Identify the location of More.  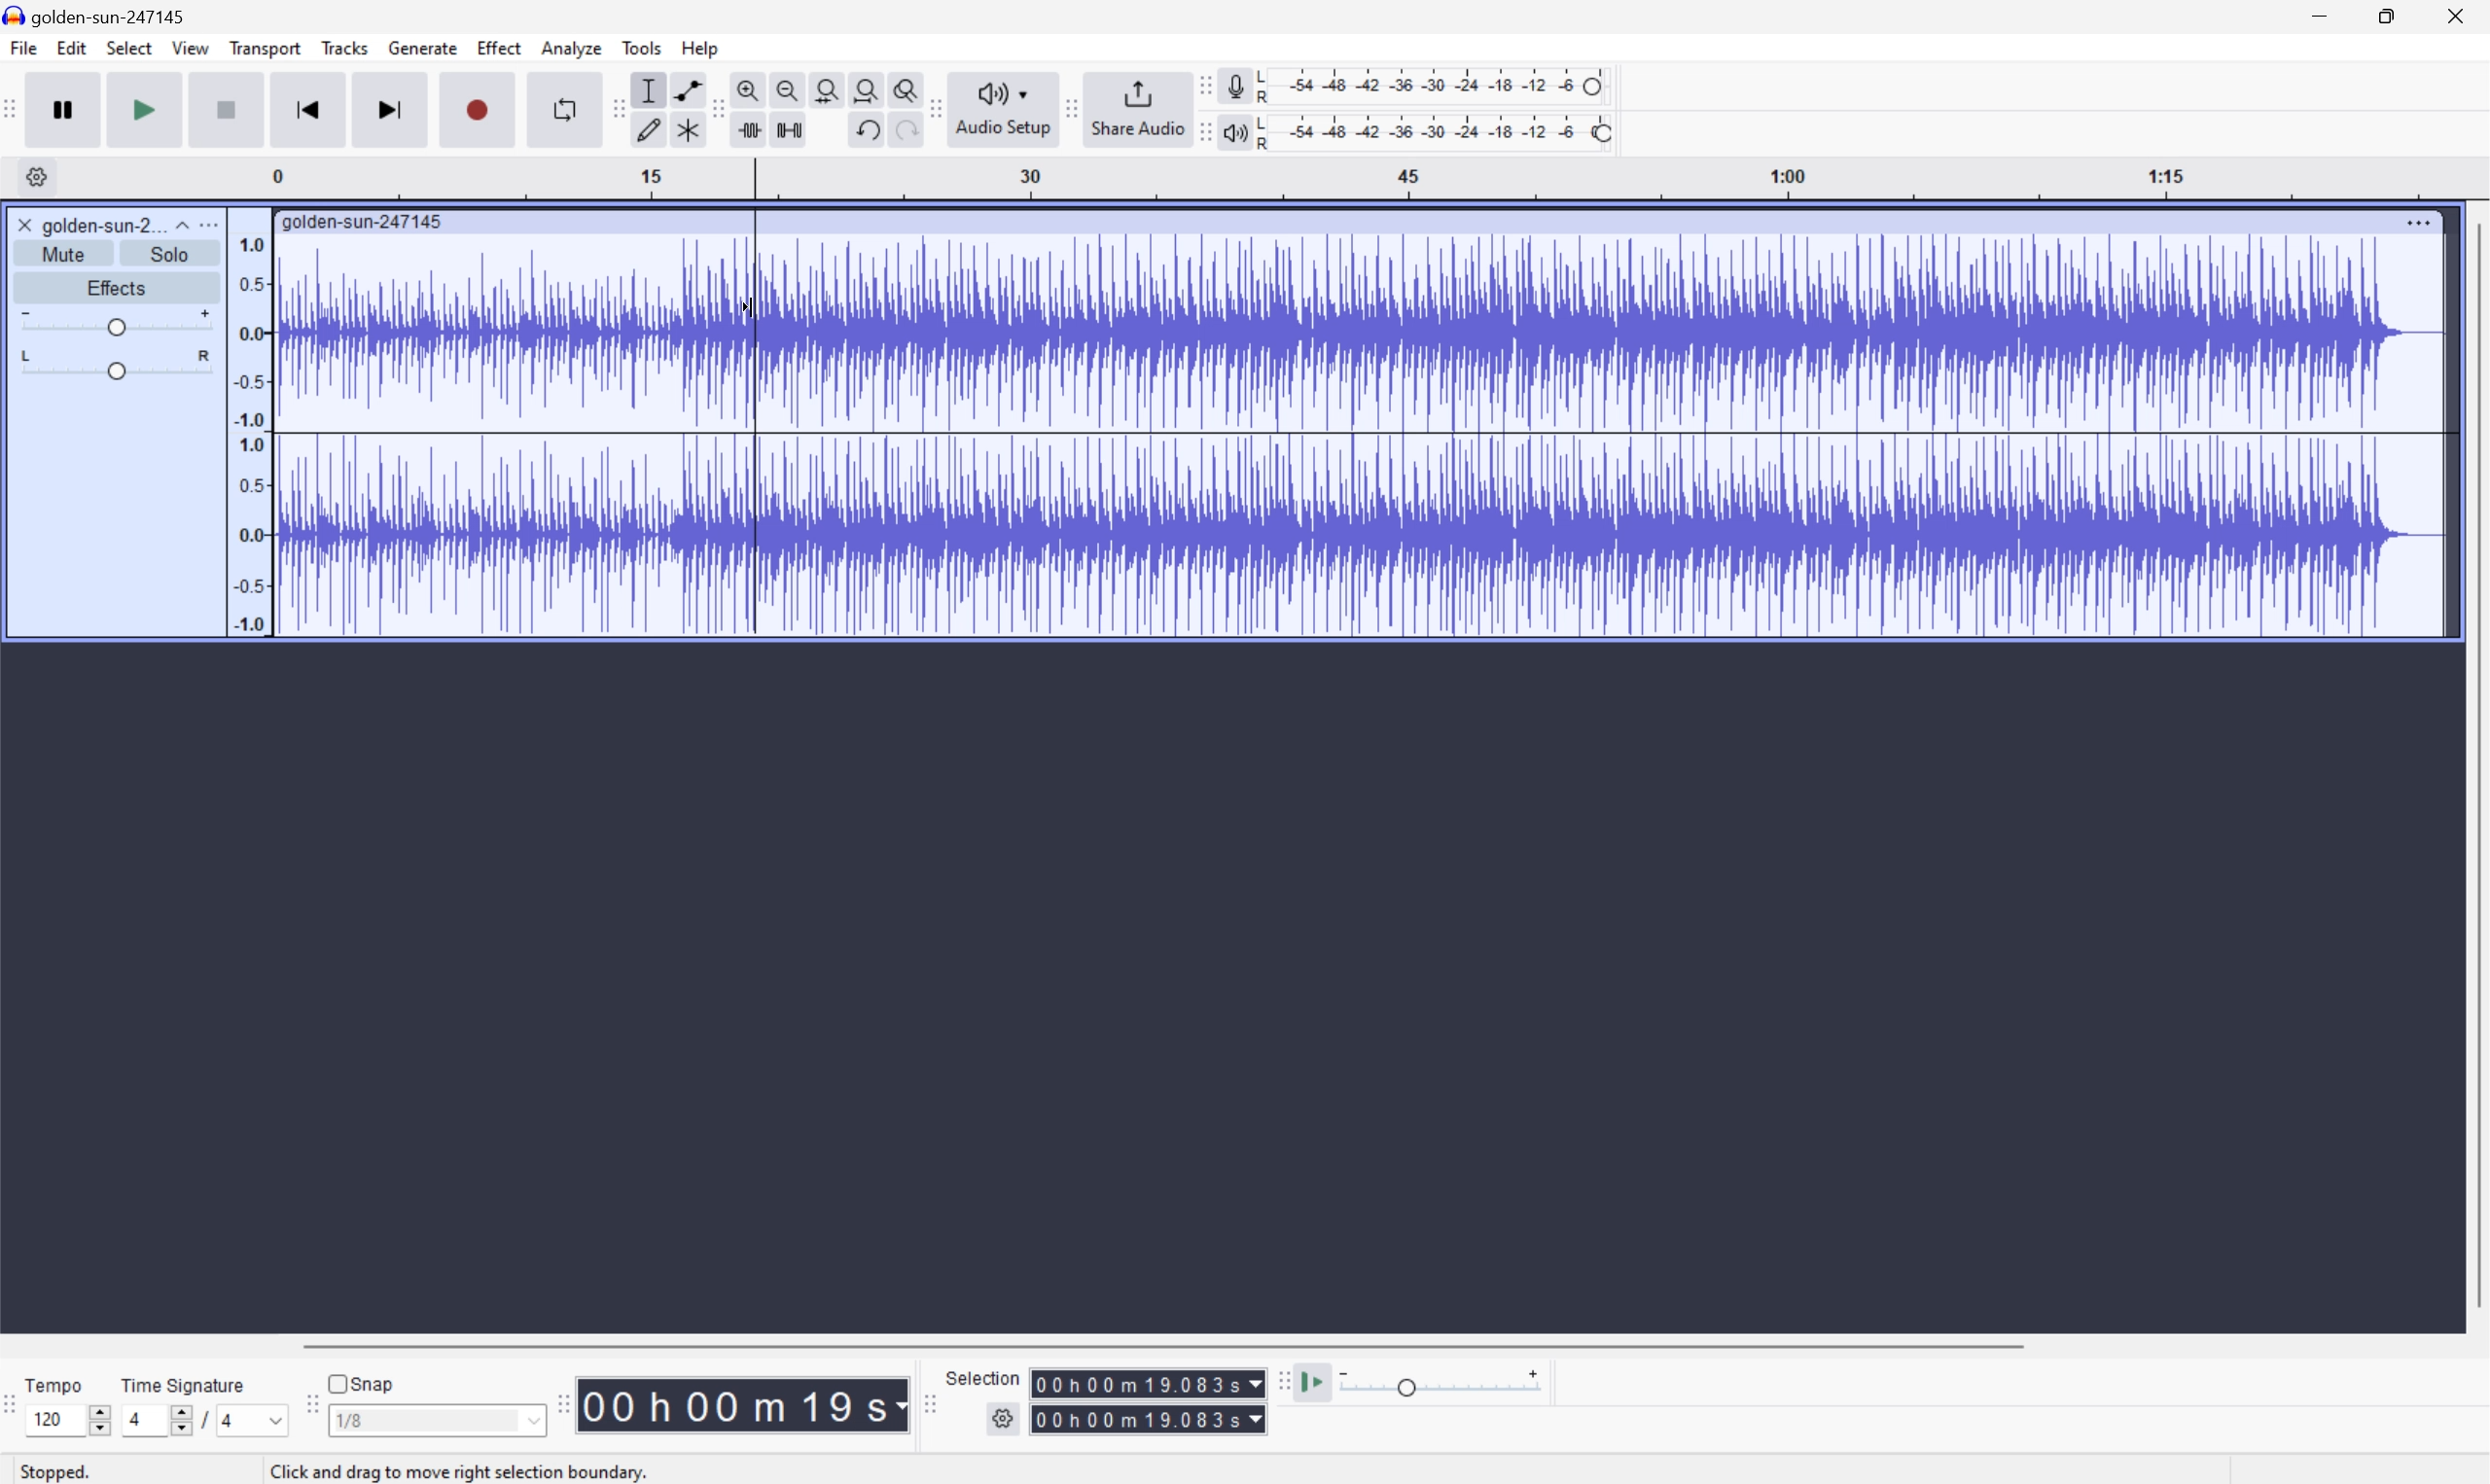
(213, 223).